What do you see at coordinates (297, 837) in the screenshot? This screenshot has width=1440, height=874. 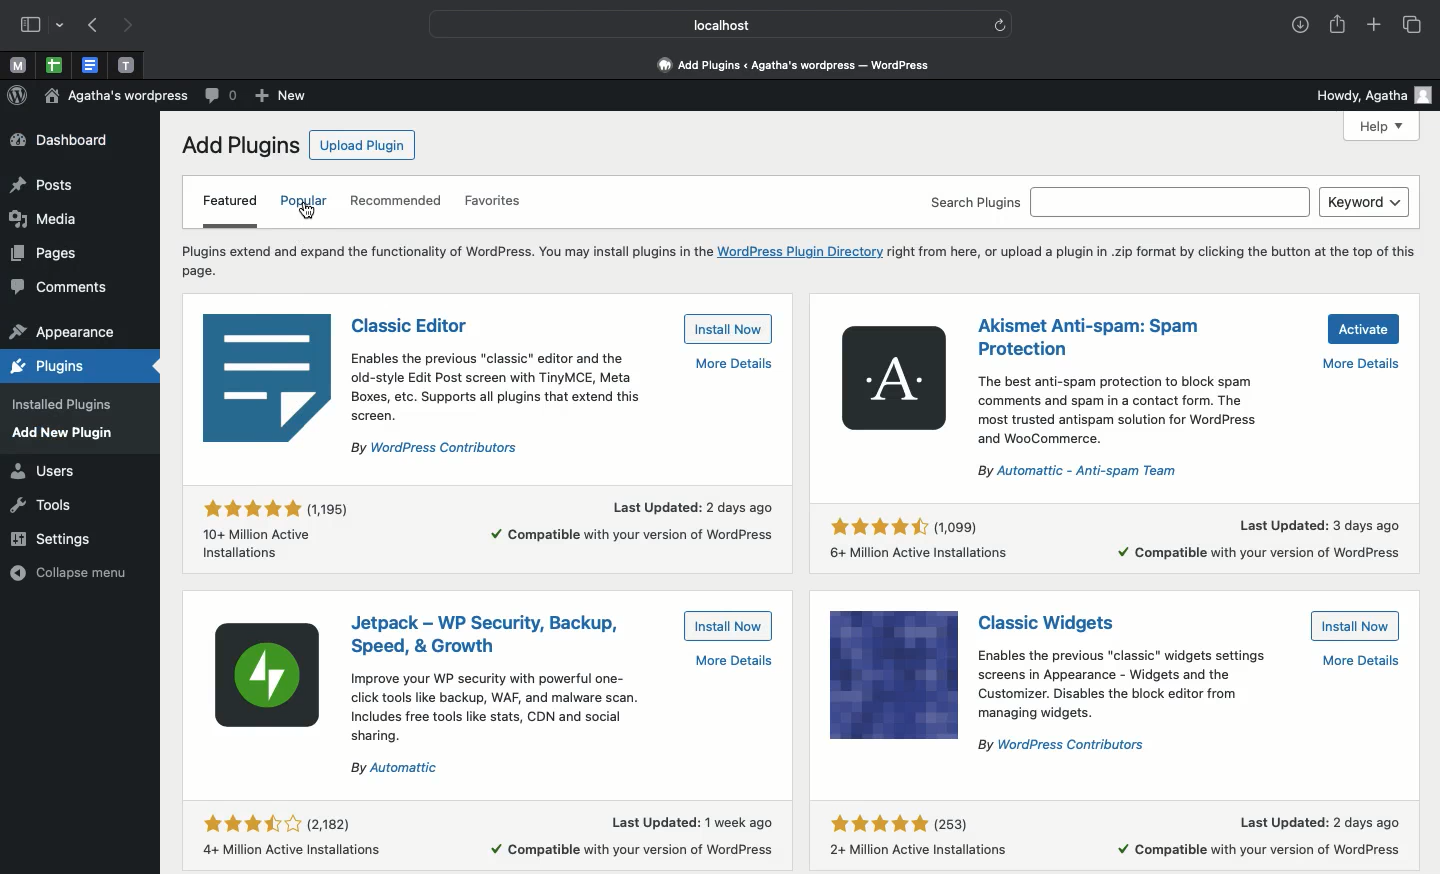 I see `Rating` at bounding box center [297, 837].